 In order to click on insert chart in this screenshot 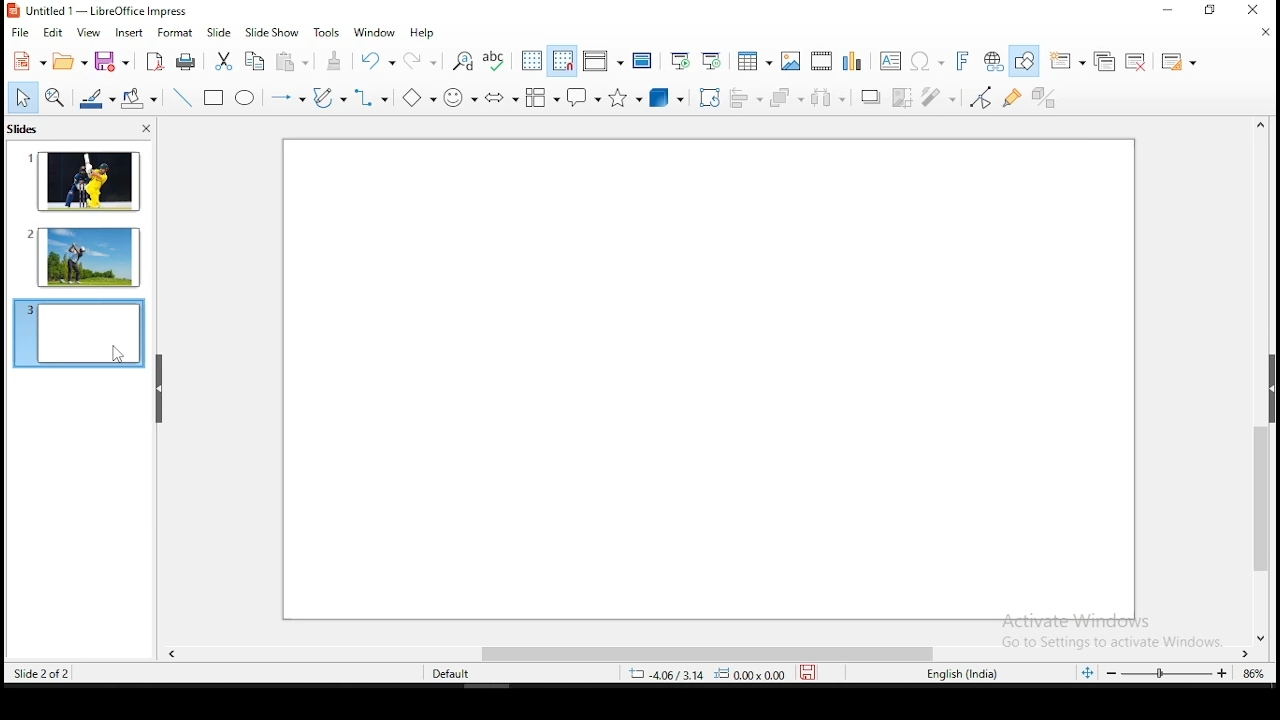, I will do `click(851, 62)`.